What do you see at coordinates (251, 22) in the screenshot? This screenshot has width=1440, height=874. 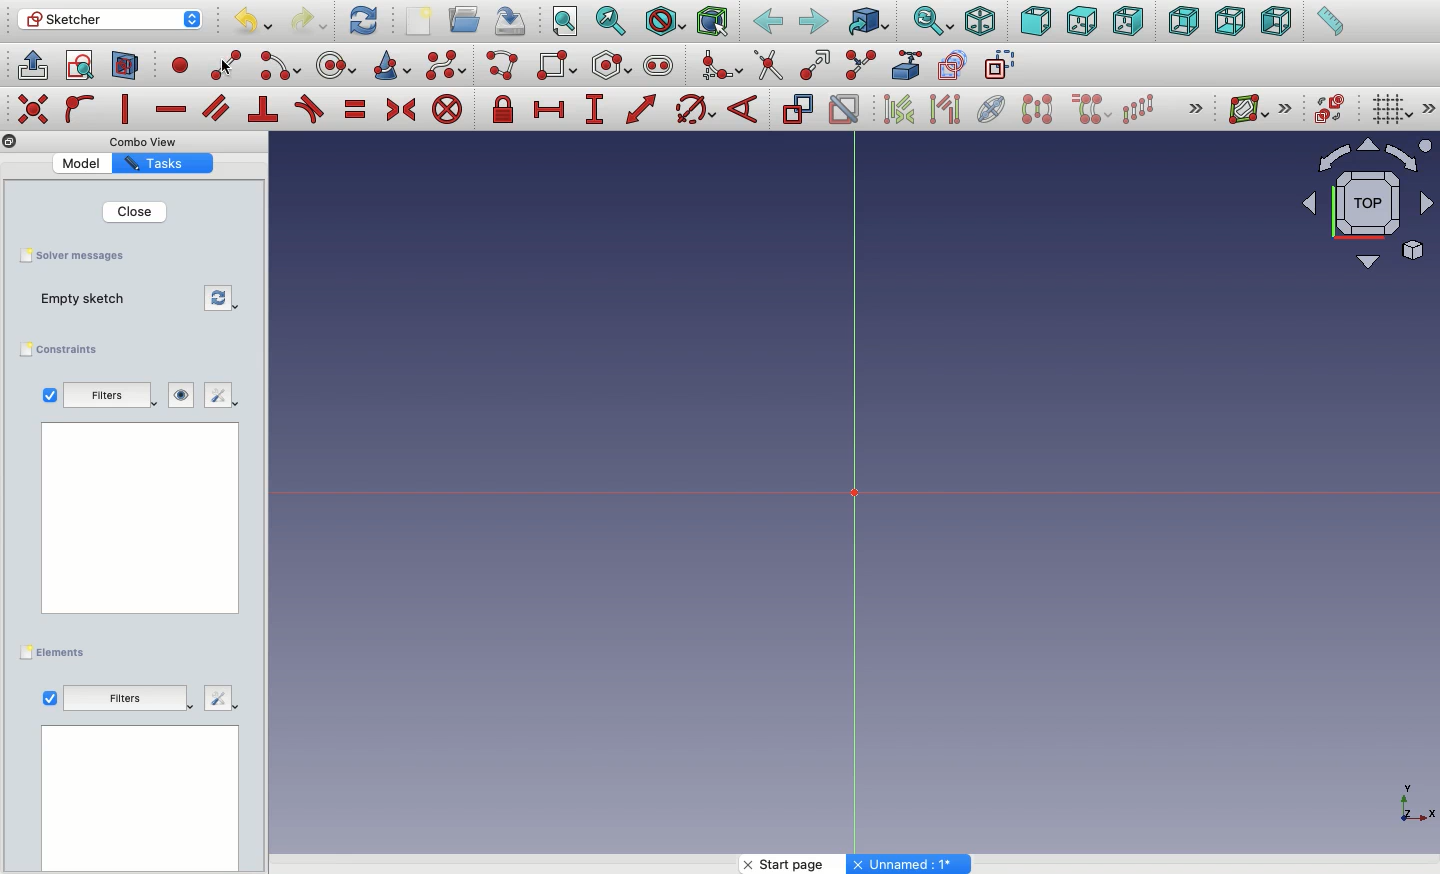 I see `Undo` at bounding box center [251, 22].